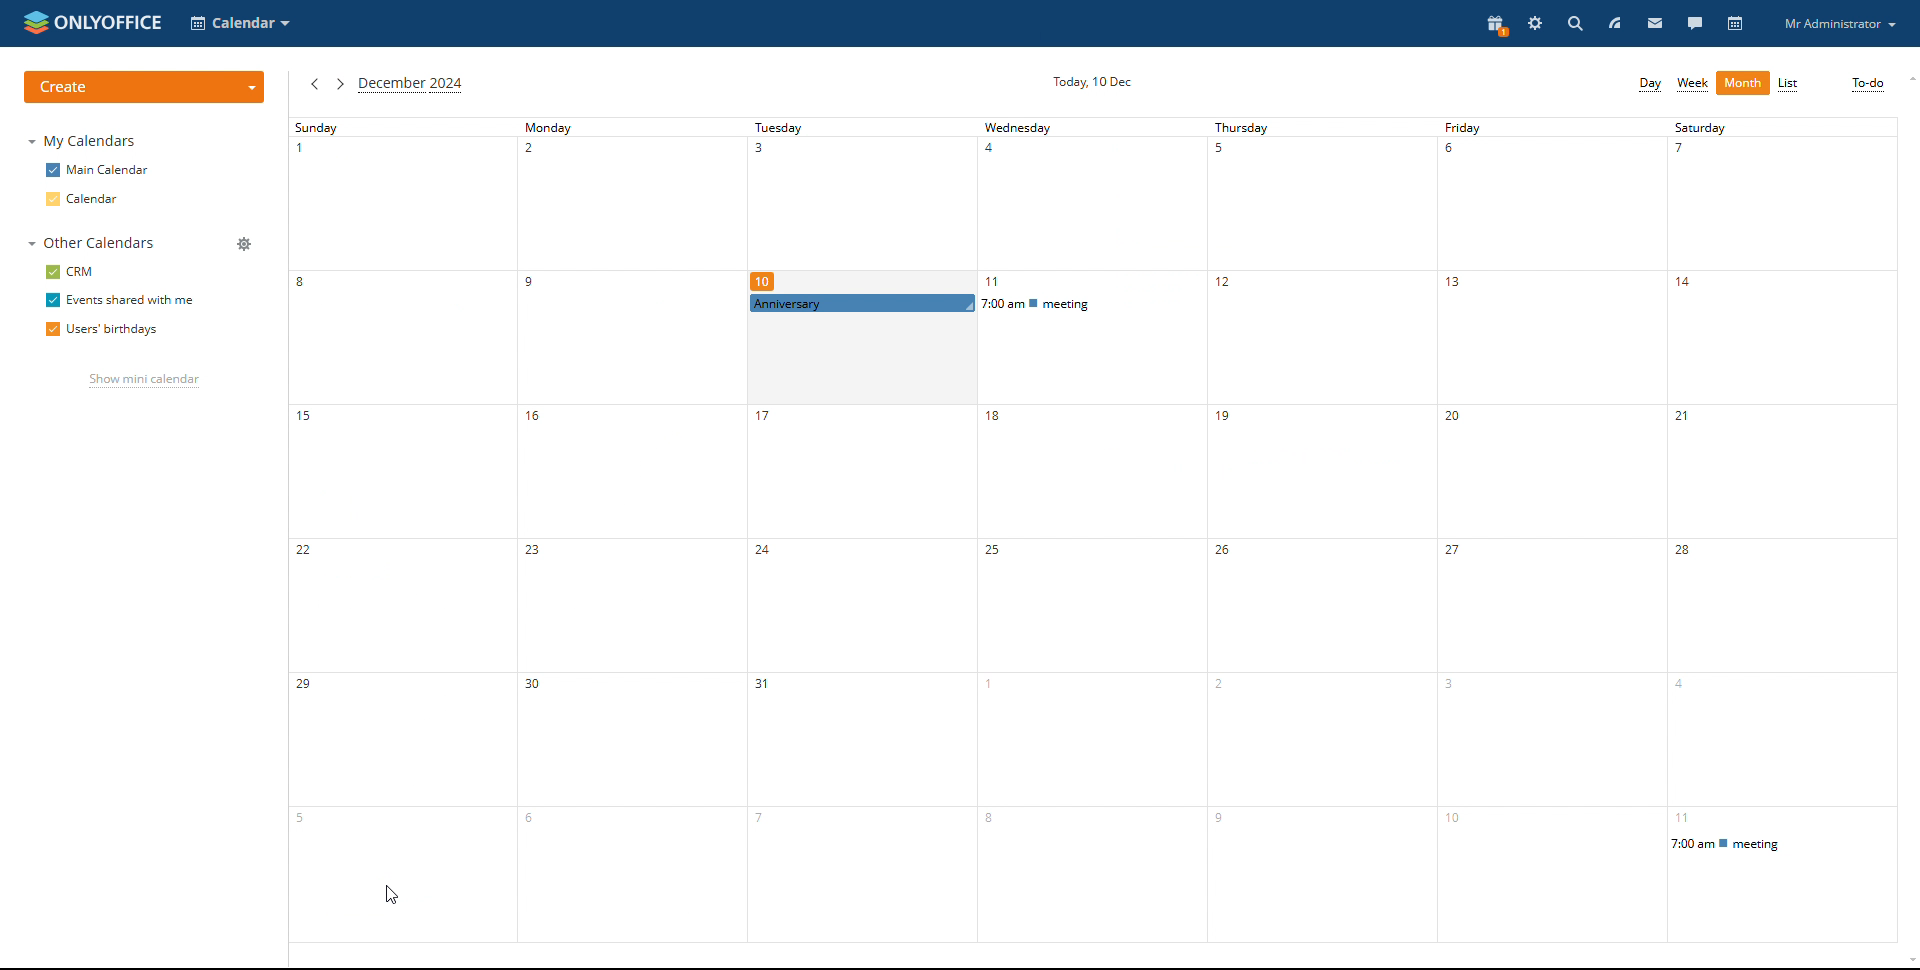 The height and width of the screenshot is (970, 1920). Describe the element at coordinates (104, 330) in the screenshot. I see `users' birthdays` at that location.